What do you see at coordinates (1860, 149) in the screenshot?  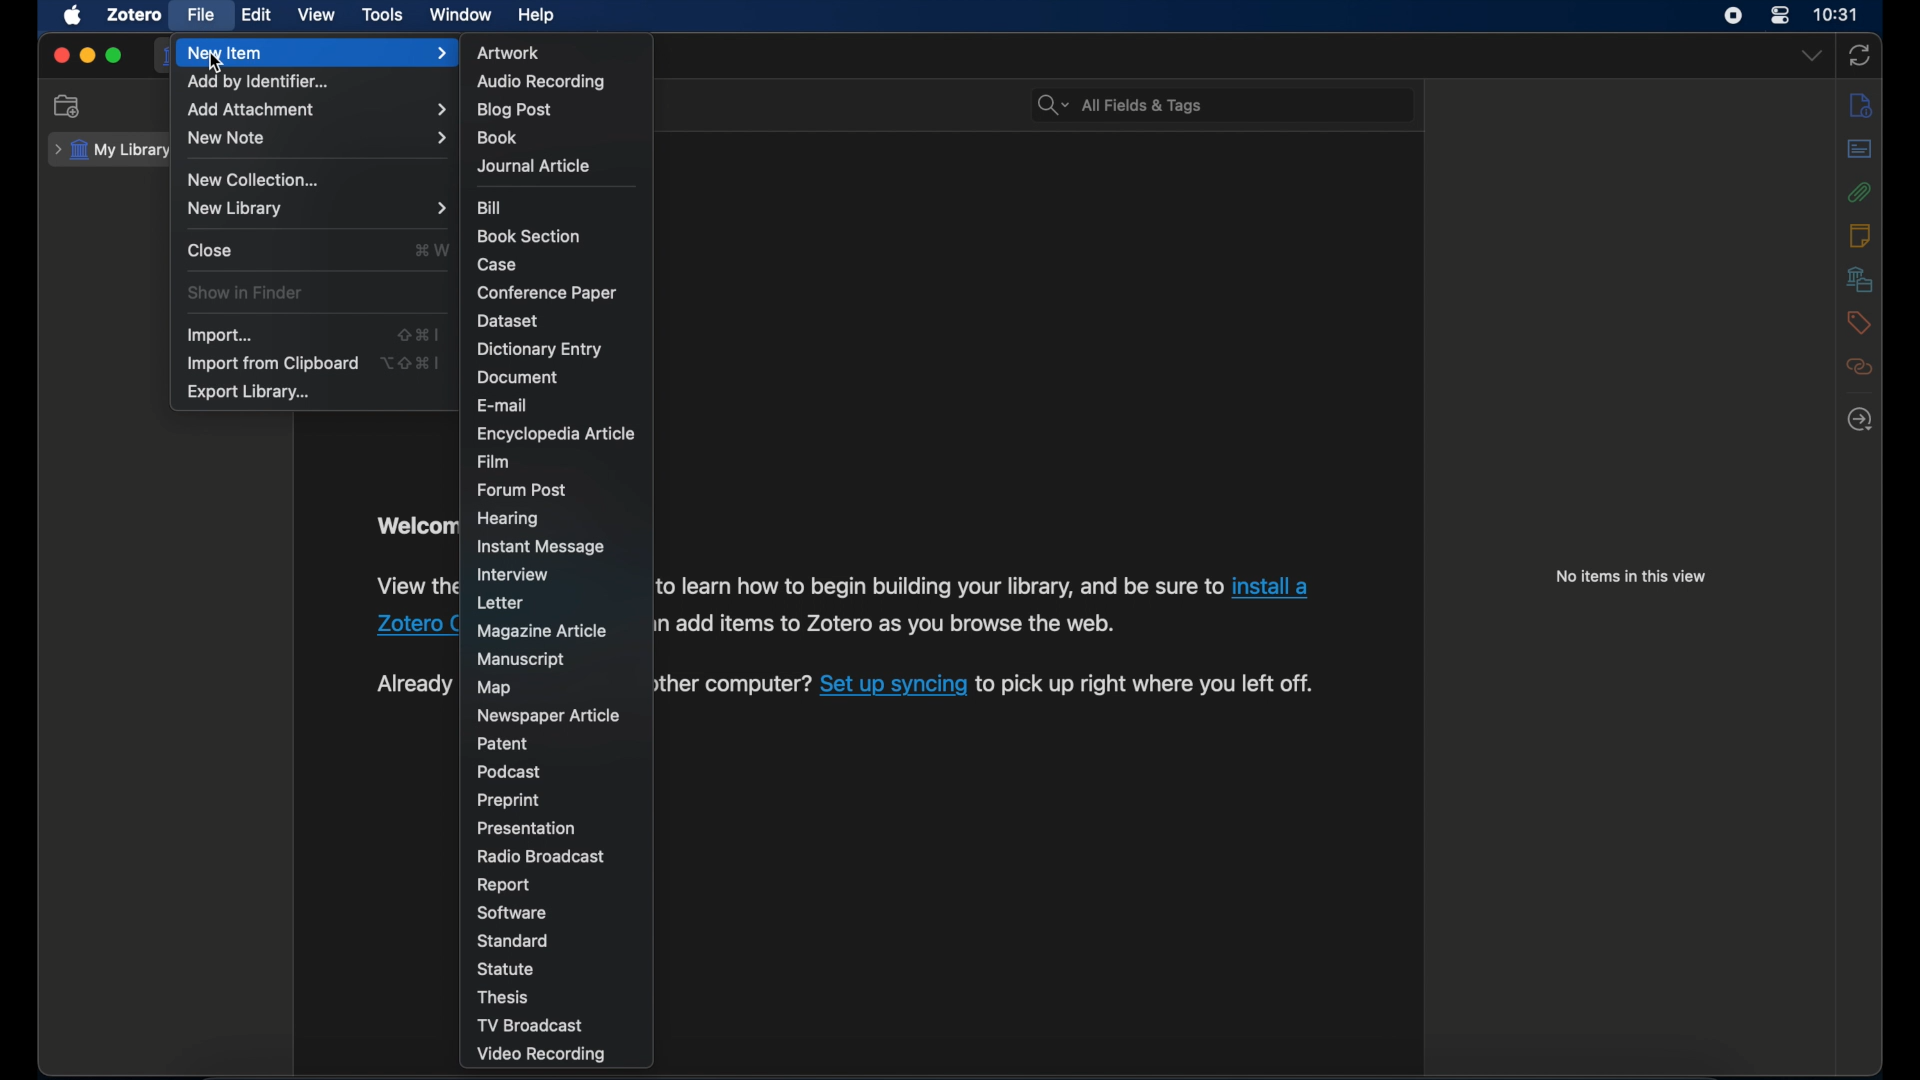 I see `abstract` at bounding box center [1860, 149].